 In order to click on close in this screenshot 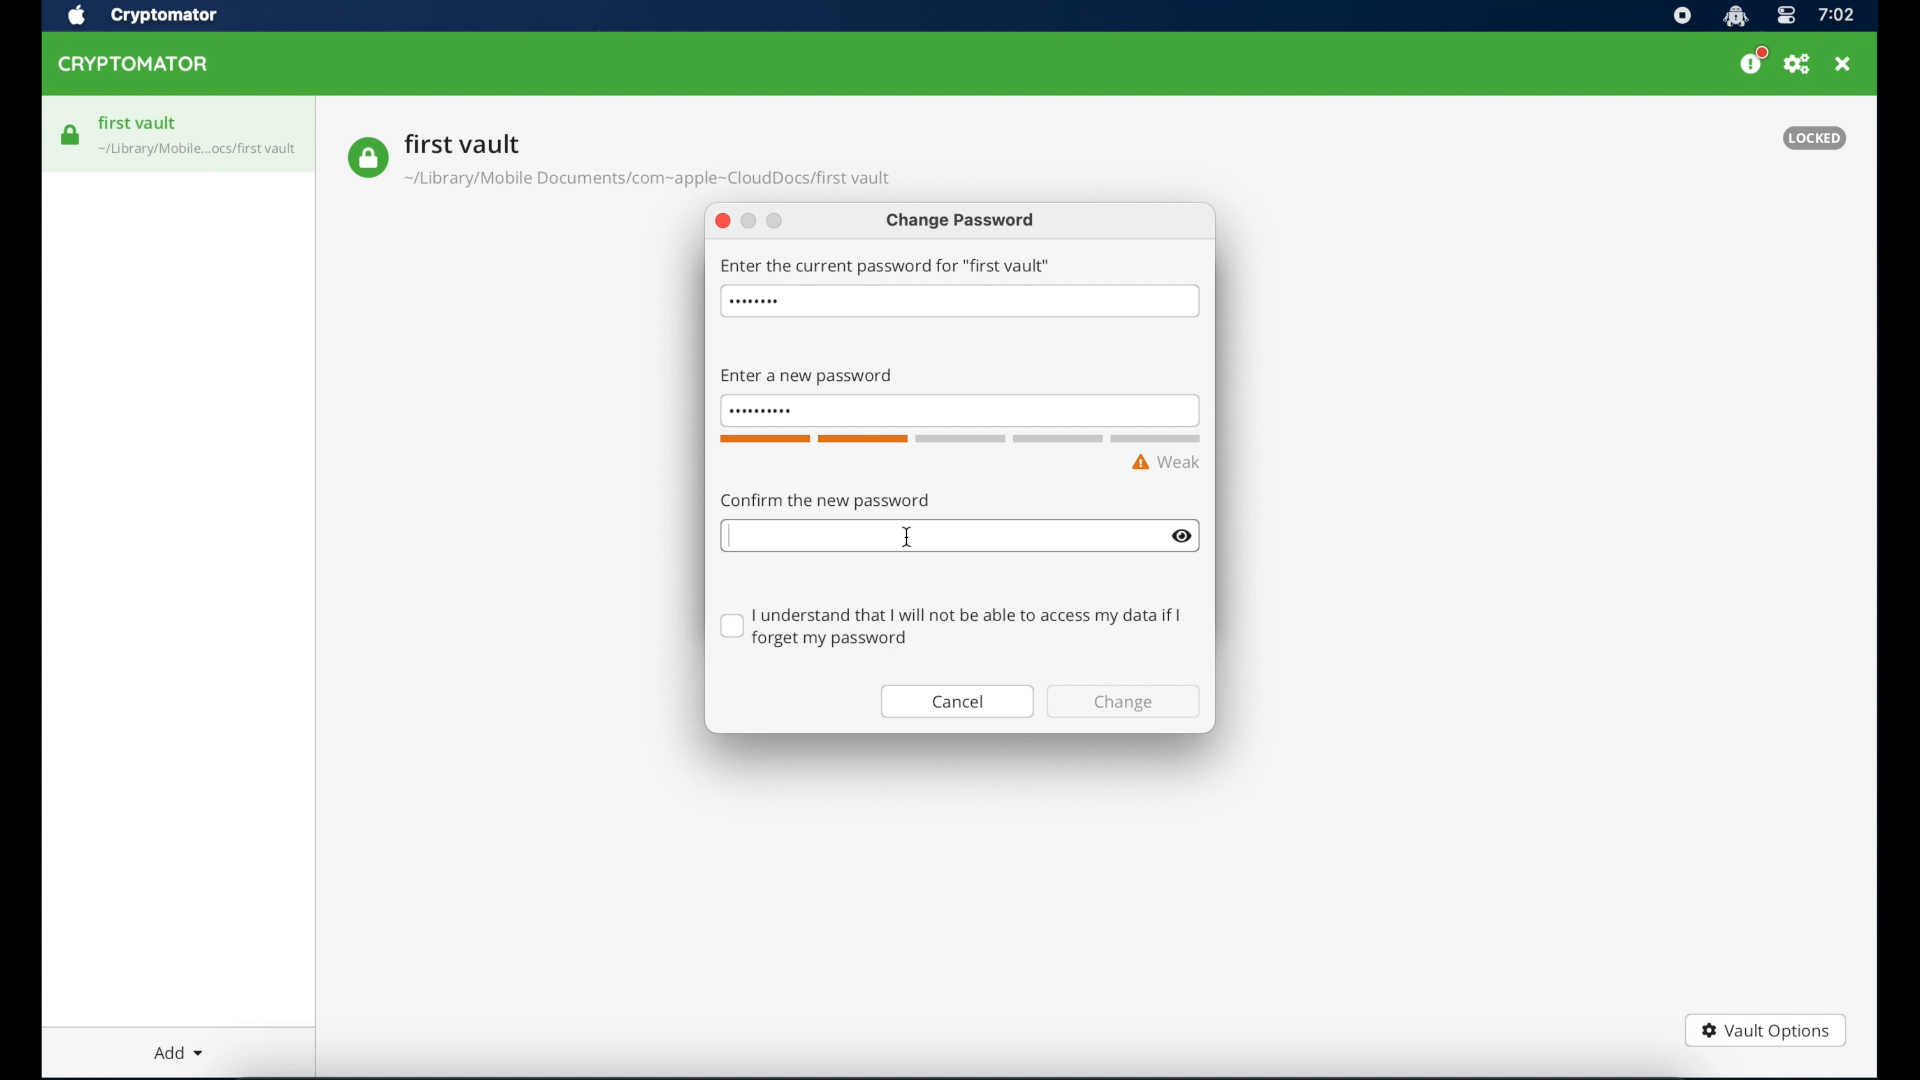, I will do `click(722, 222)`.